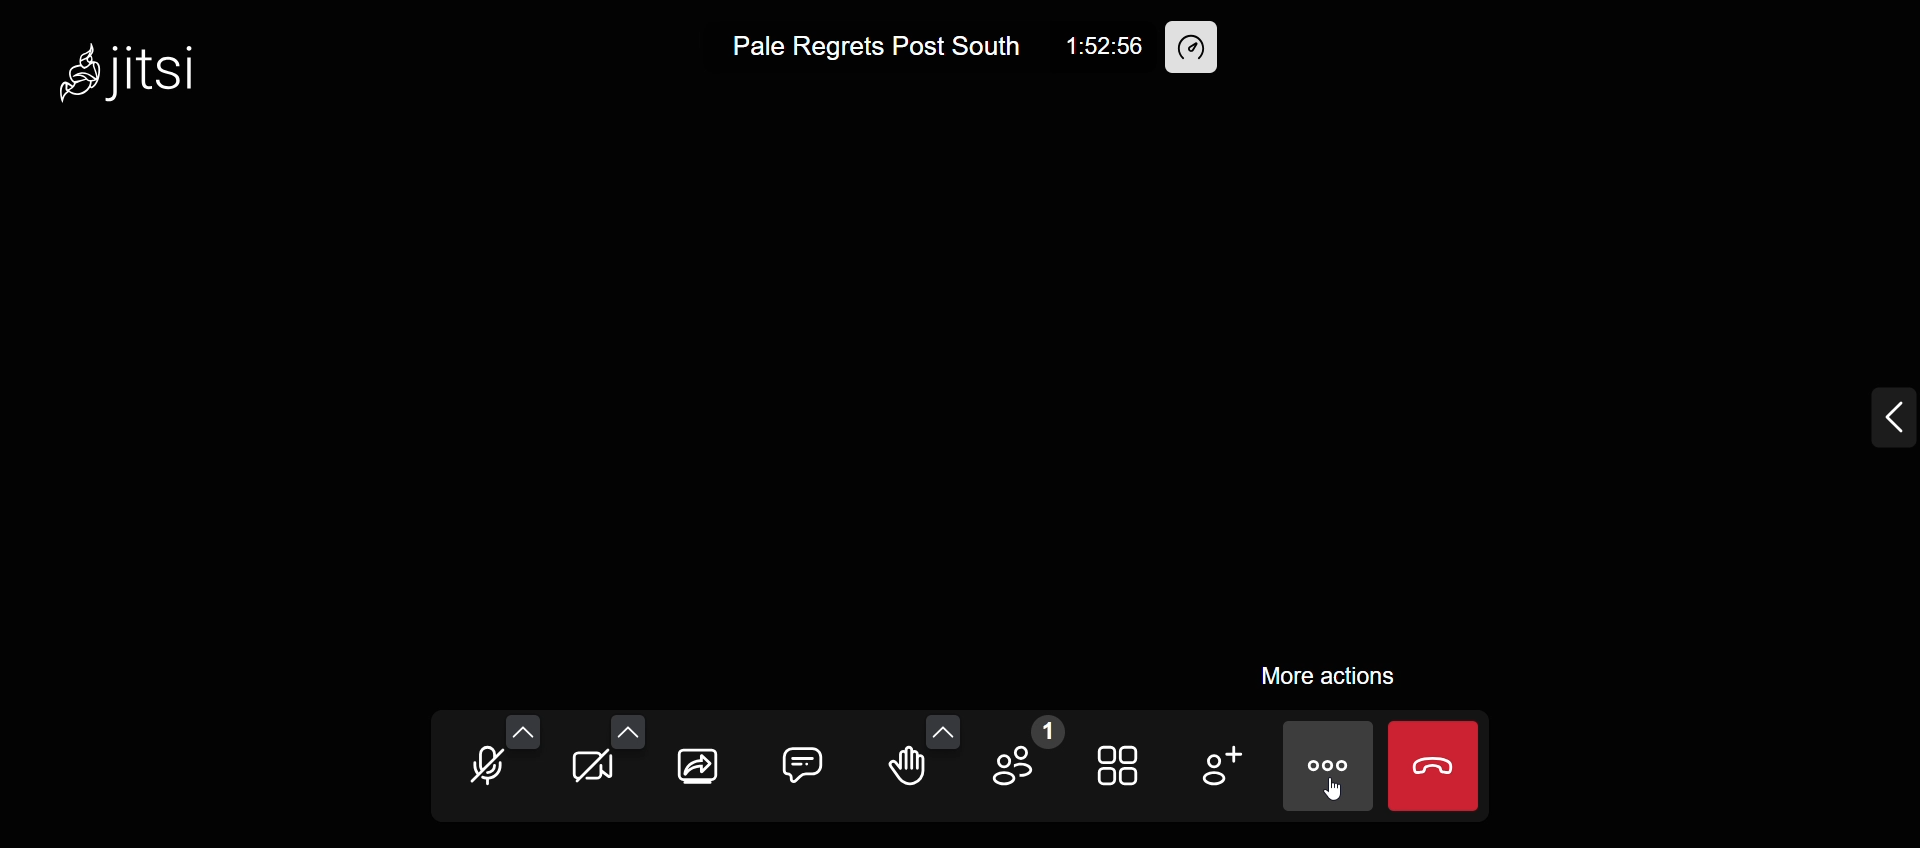 This screenshot has width=1920, height=848. Describe the element at coordinates (1326, 768) in the screenshot. I see `more actions` at that location.